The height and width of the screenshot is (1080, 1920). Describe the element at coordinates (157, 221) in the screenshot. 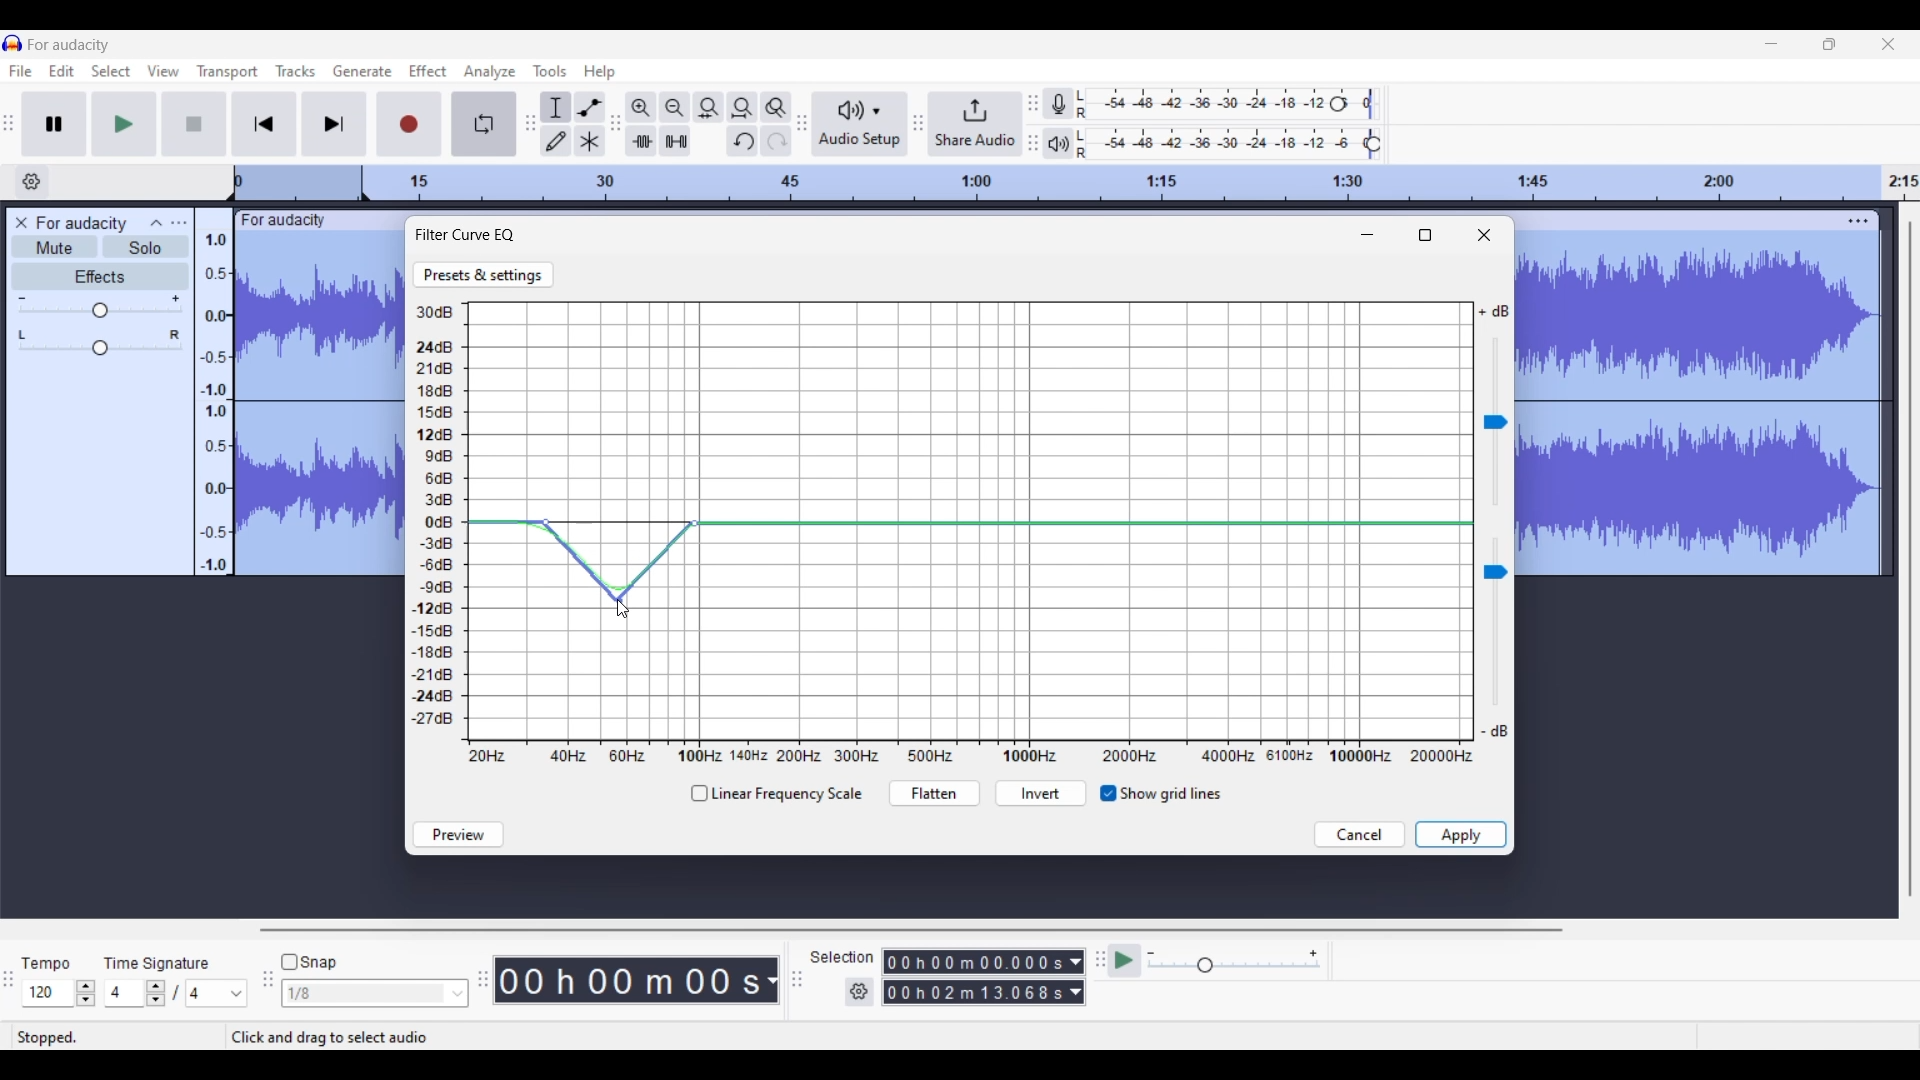

I see `Collapse` at that location.